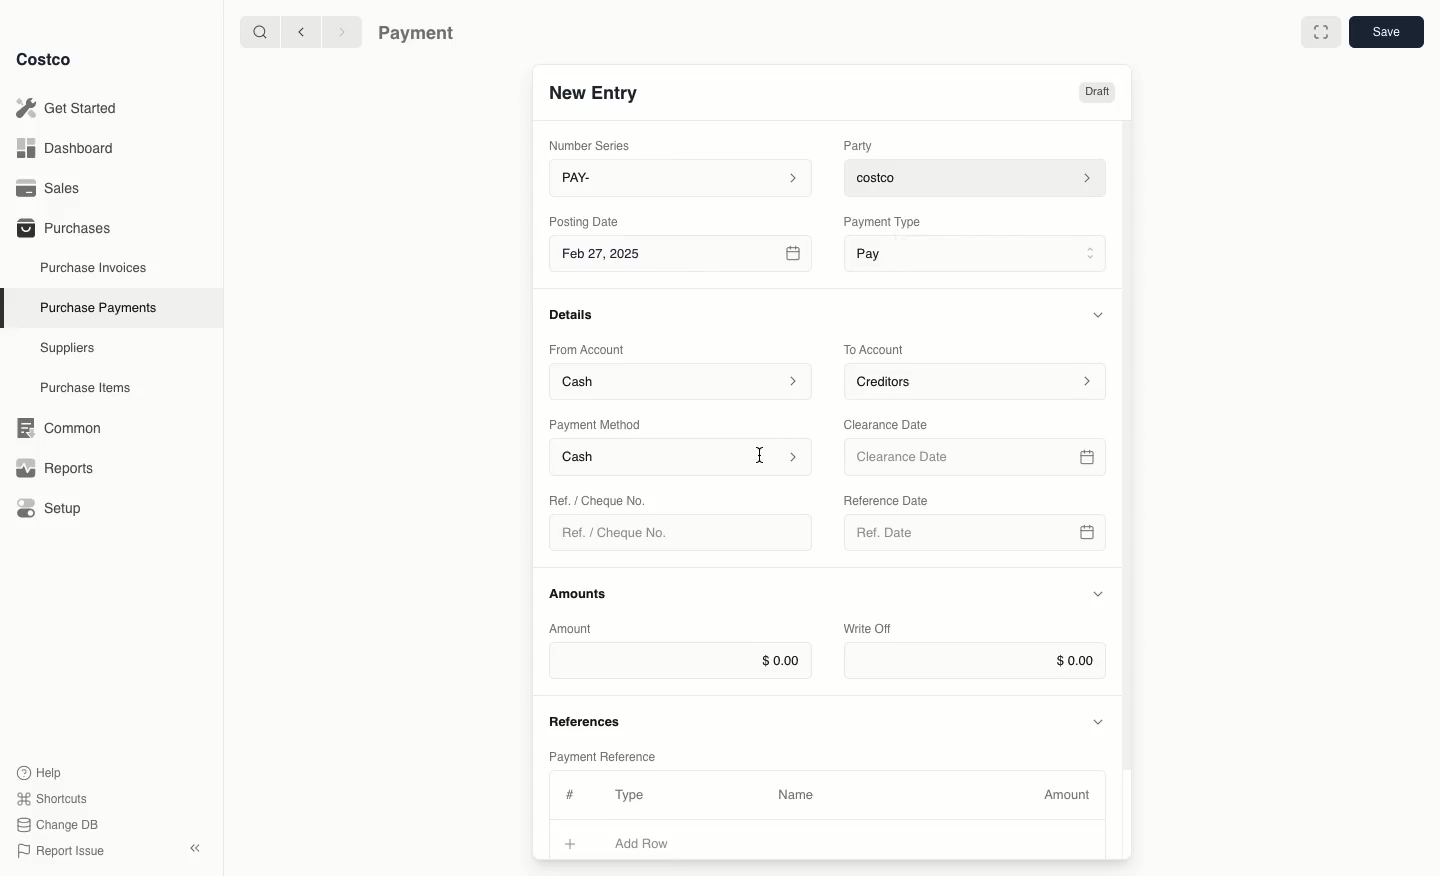 The height and width of the screenshot is (876, 1440). Describe the element at coordinates (97, 306) in the screenshot. I see `Purchase Payments` at that location.